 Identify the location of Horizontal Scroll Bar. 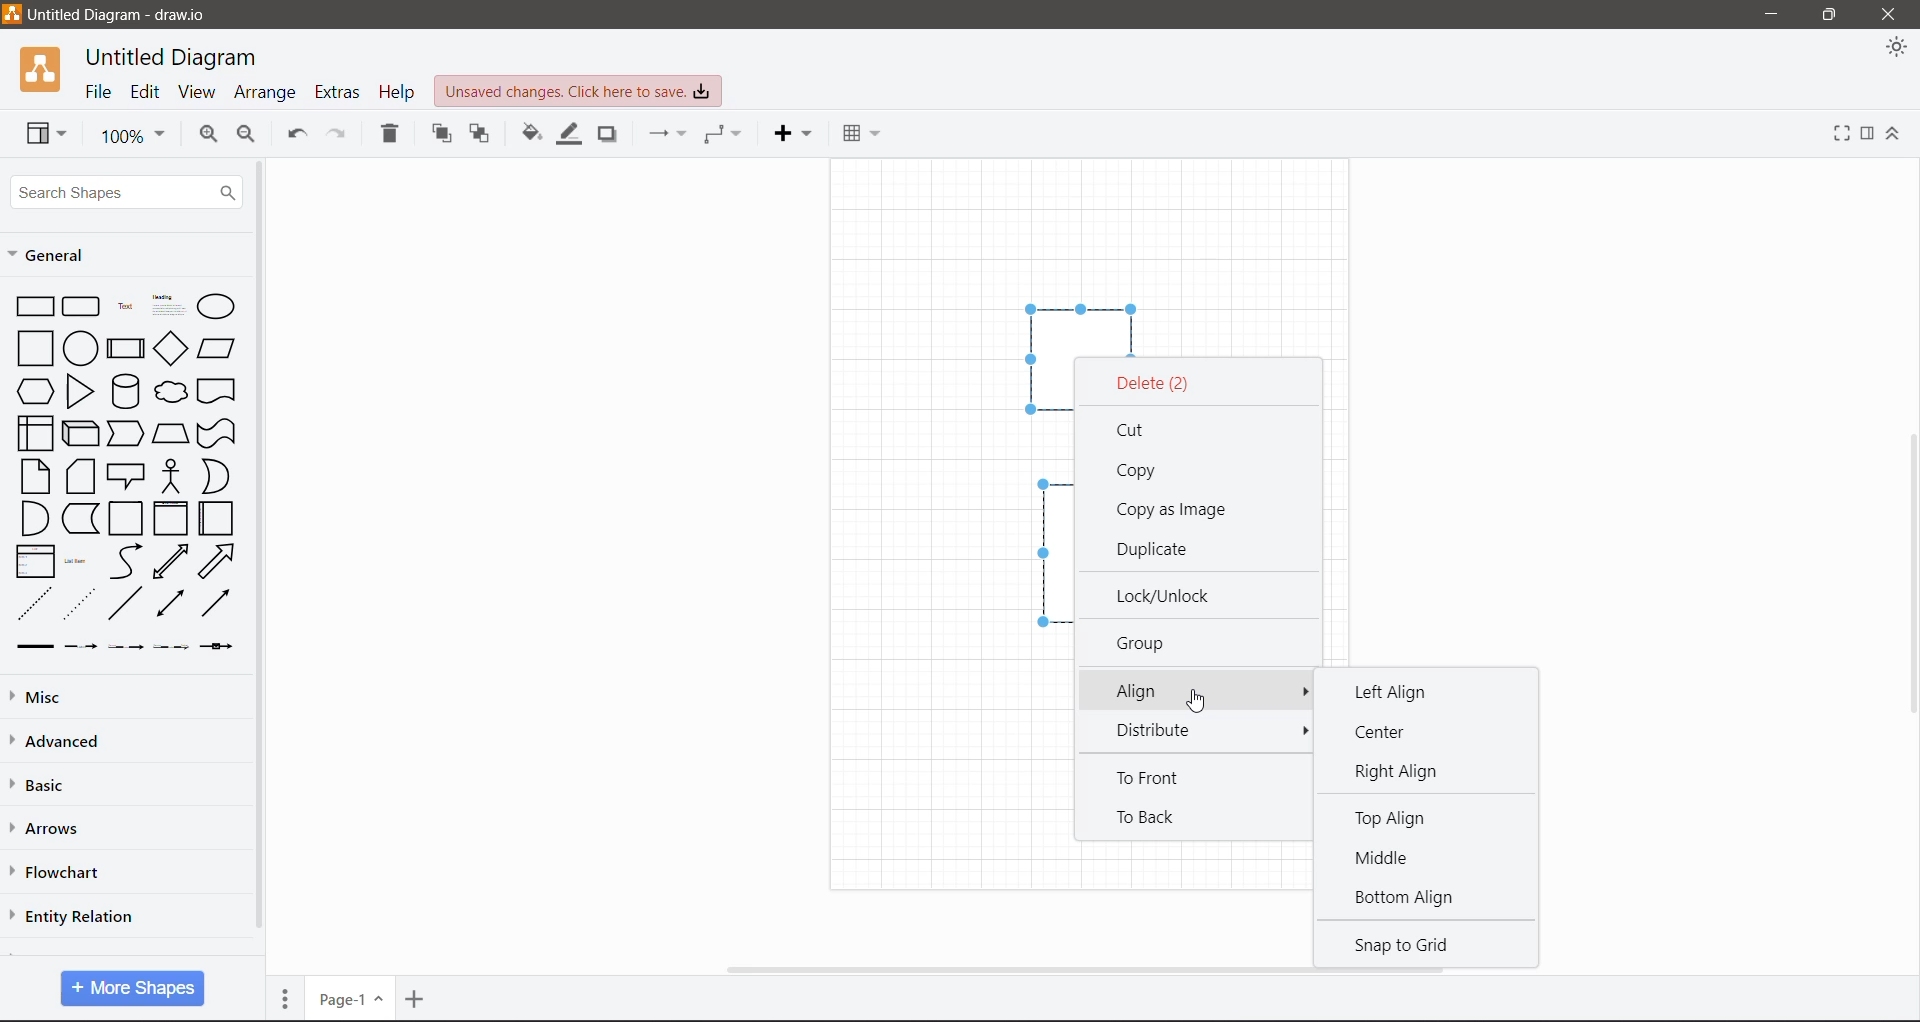
(1093, 970).